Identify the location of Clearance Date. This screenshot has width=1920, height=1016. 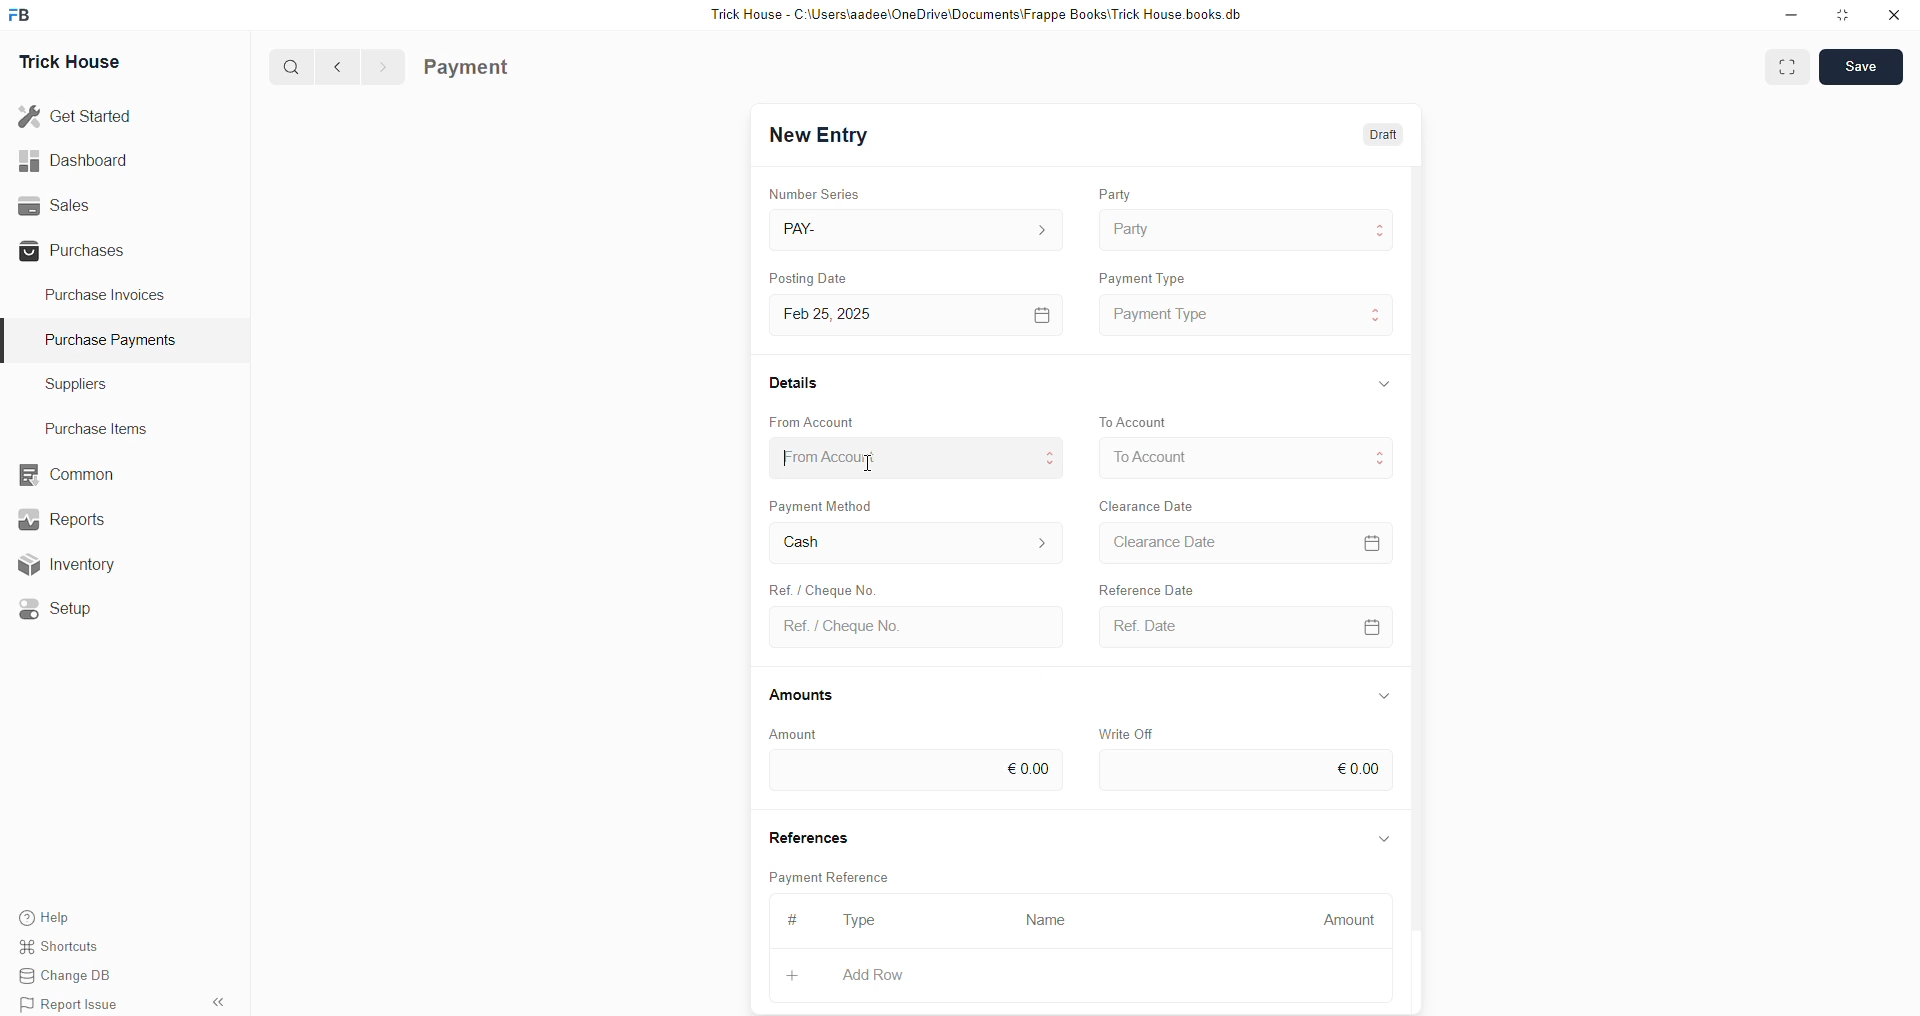
(1175, 544).